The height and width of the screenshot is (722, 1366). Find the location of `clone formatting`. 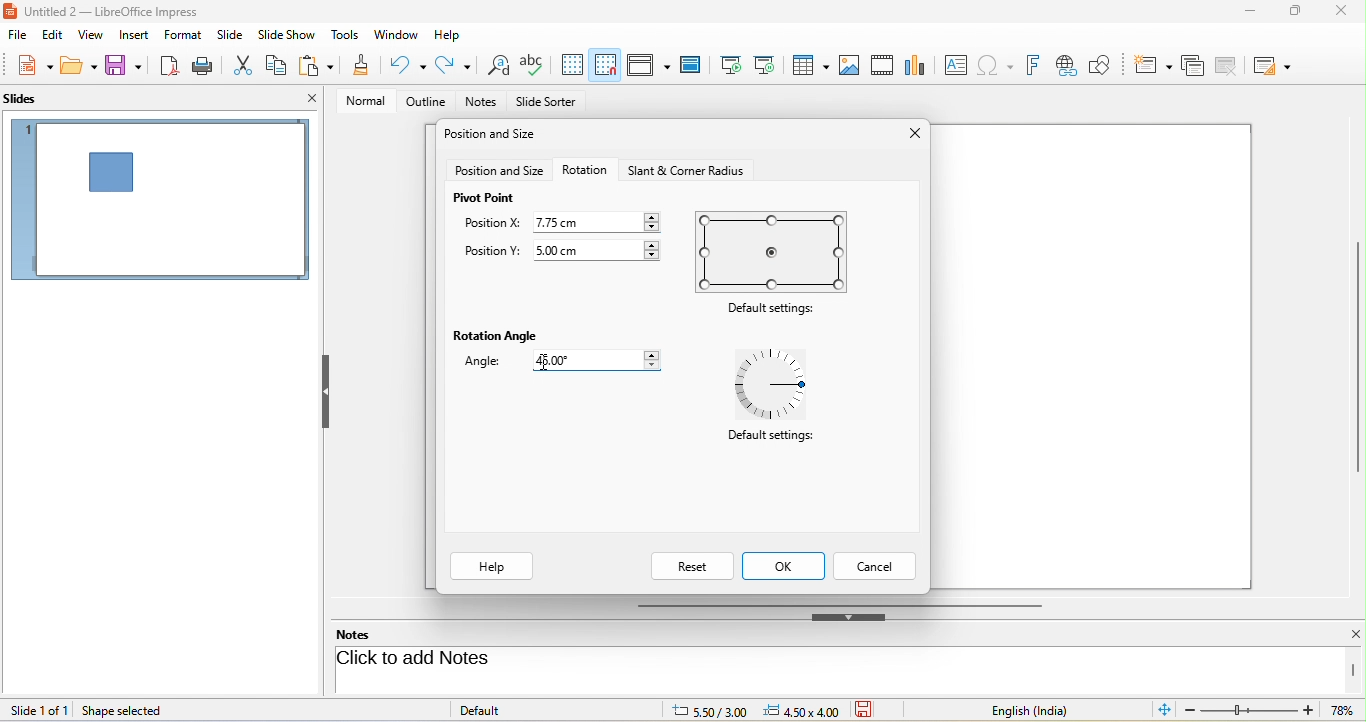

clone formatting is located at coordinates (362, 67).